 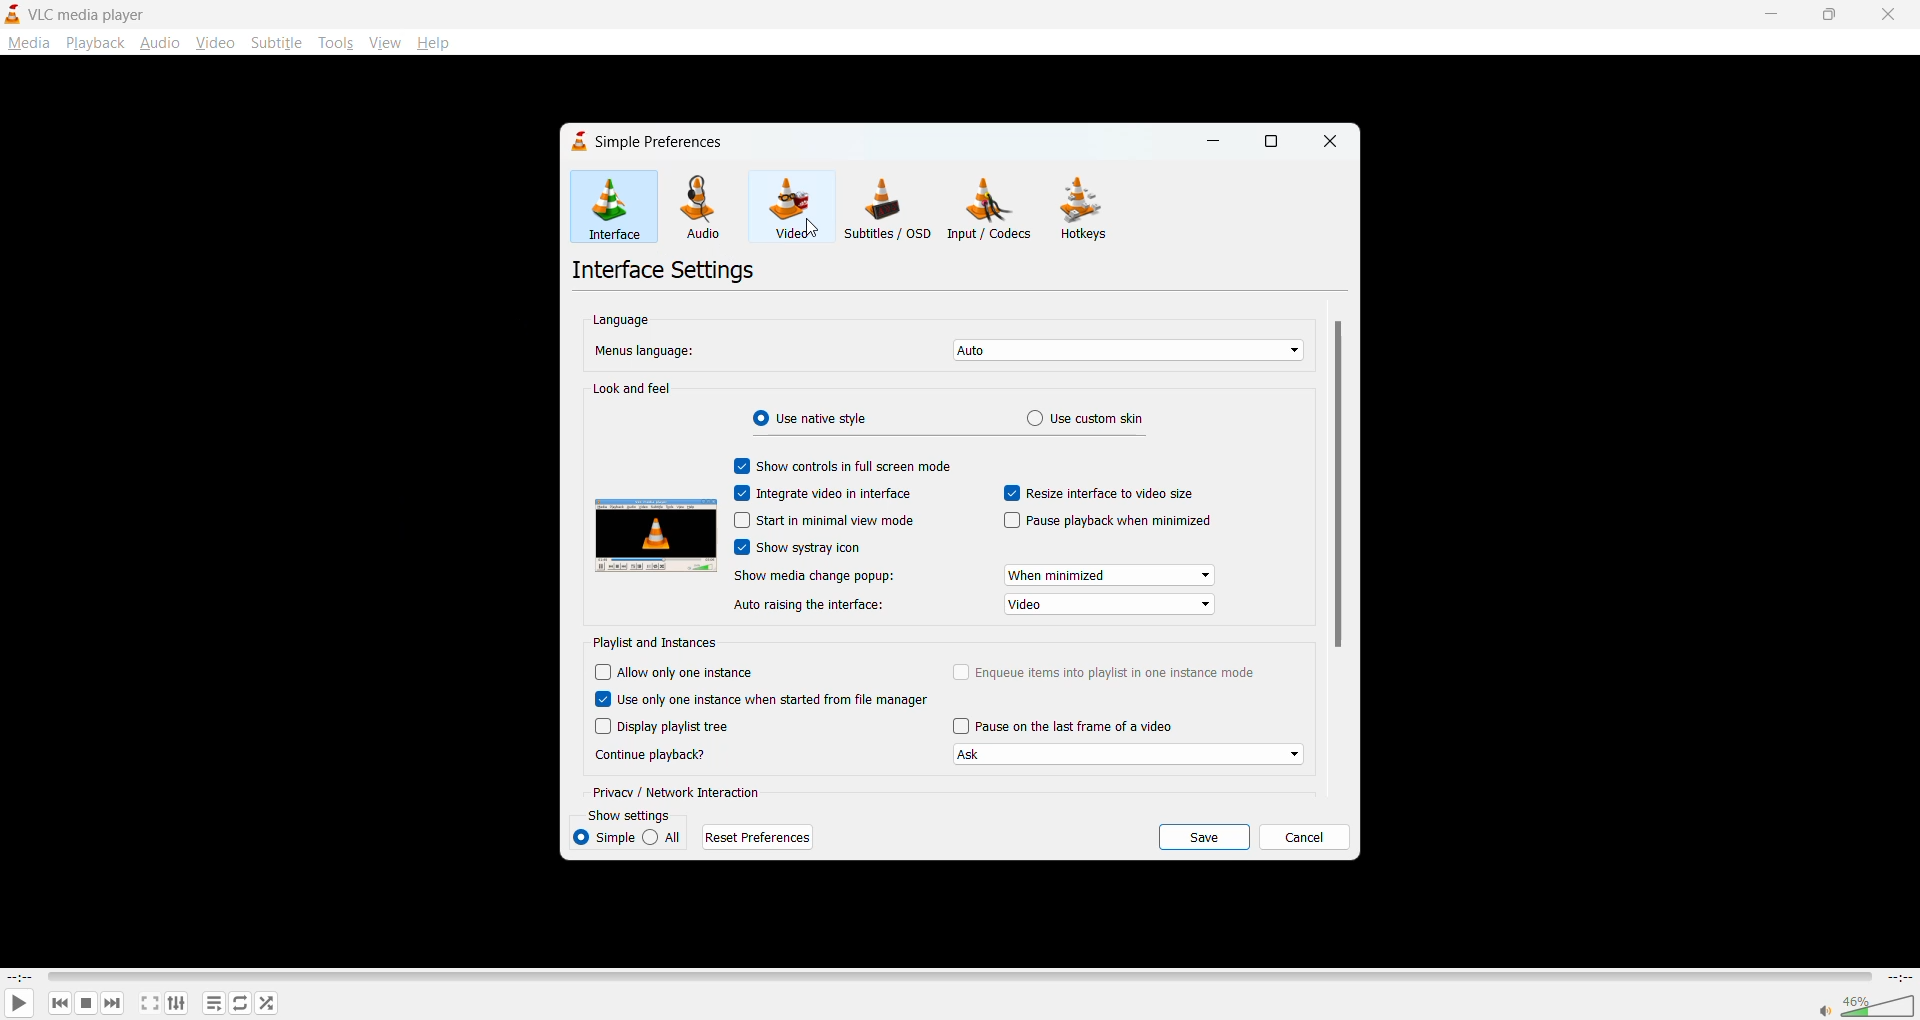 What do you see at coordinates (762, 698) in the screenshot?
I see `use only one instance ` at bounding box center [762, 698].